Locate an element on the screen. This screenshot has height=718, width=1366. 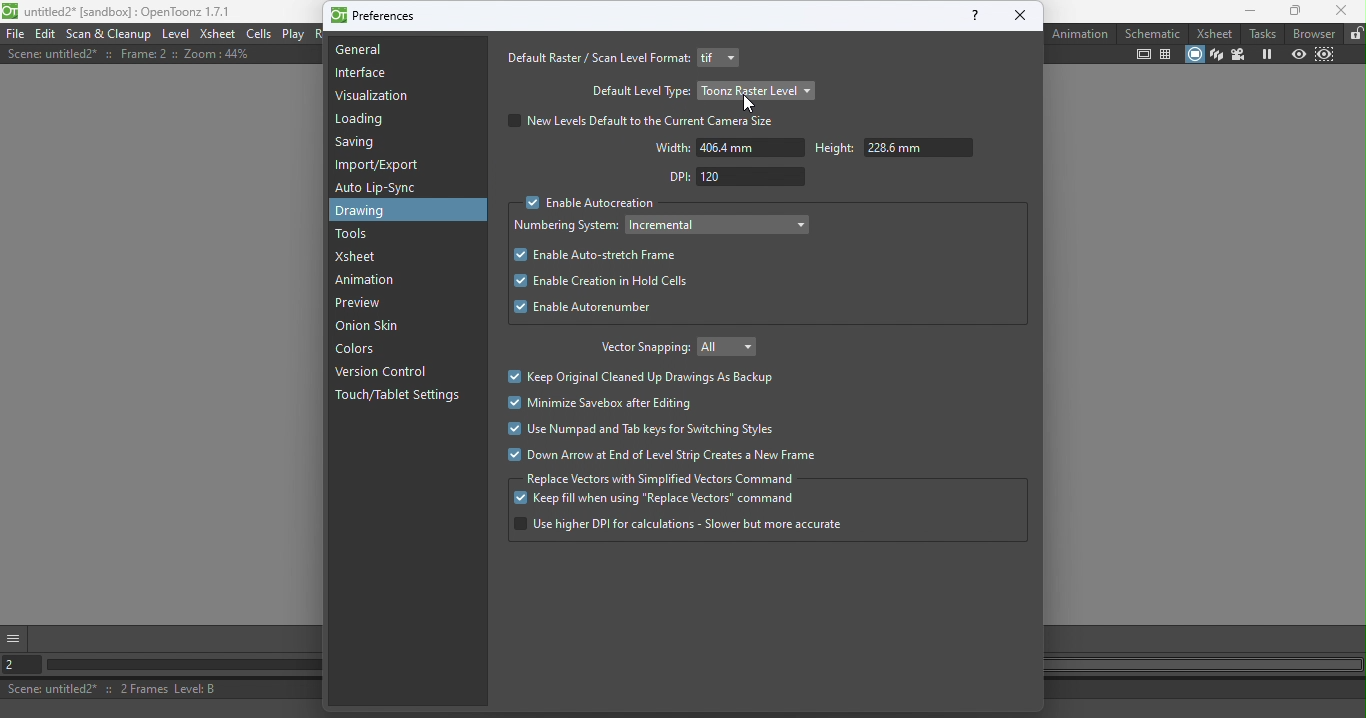
Close is located at coordinates (1341, 11).